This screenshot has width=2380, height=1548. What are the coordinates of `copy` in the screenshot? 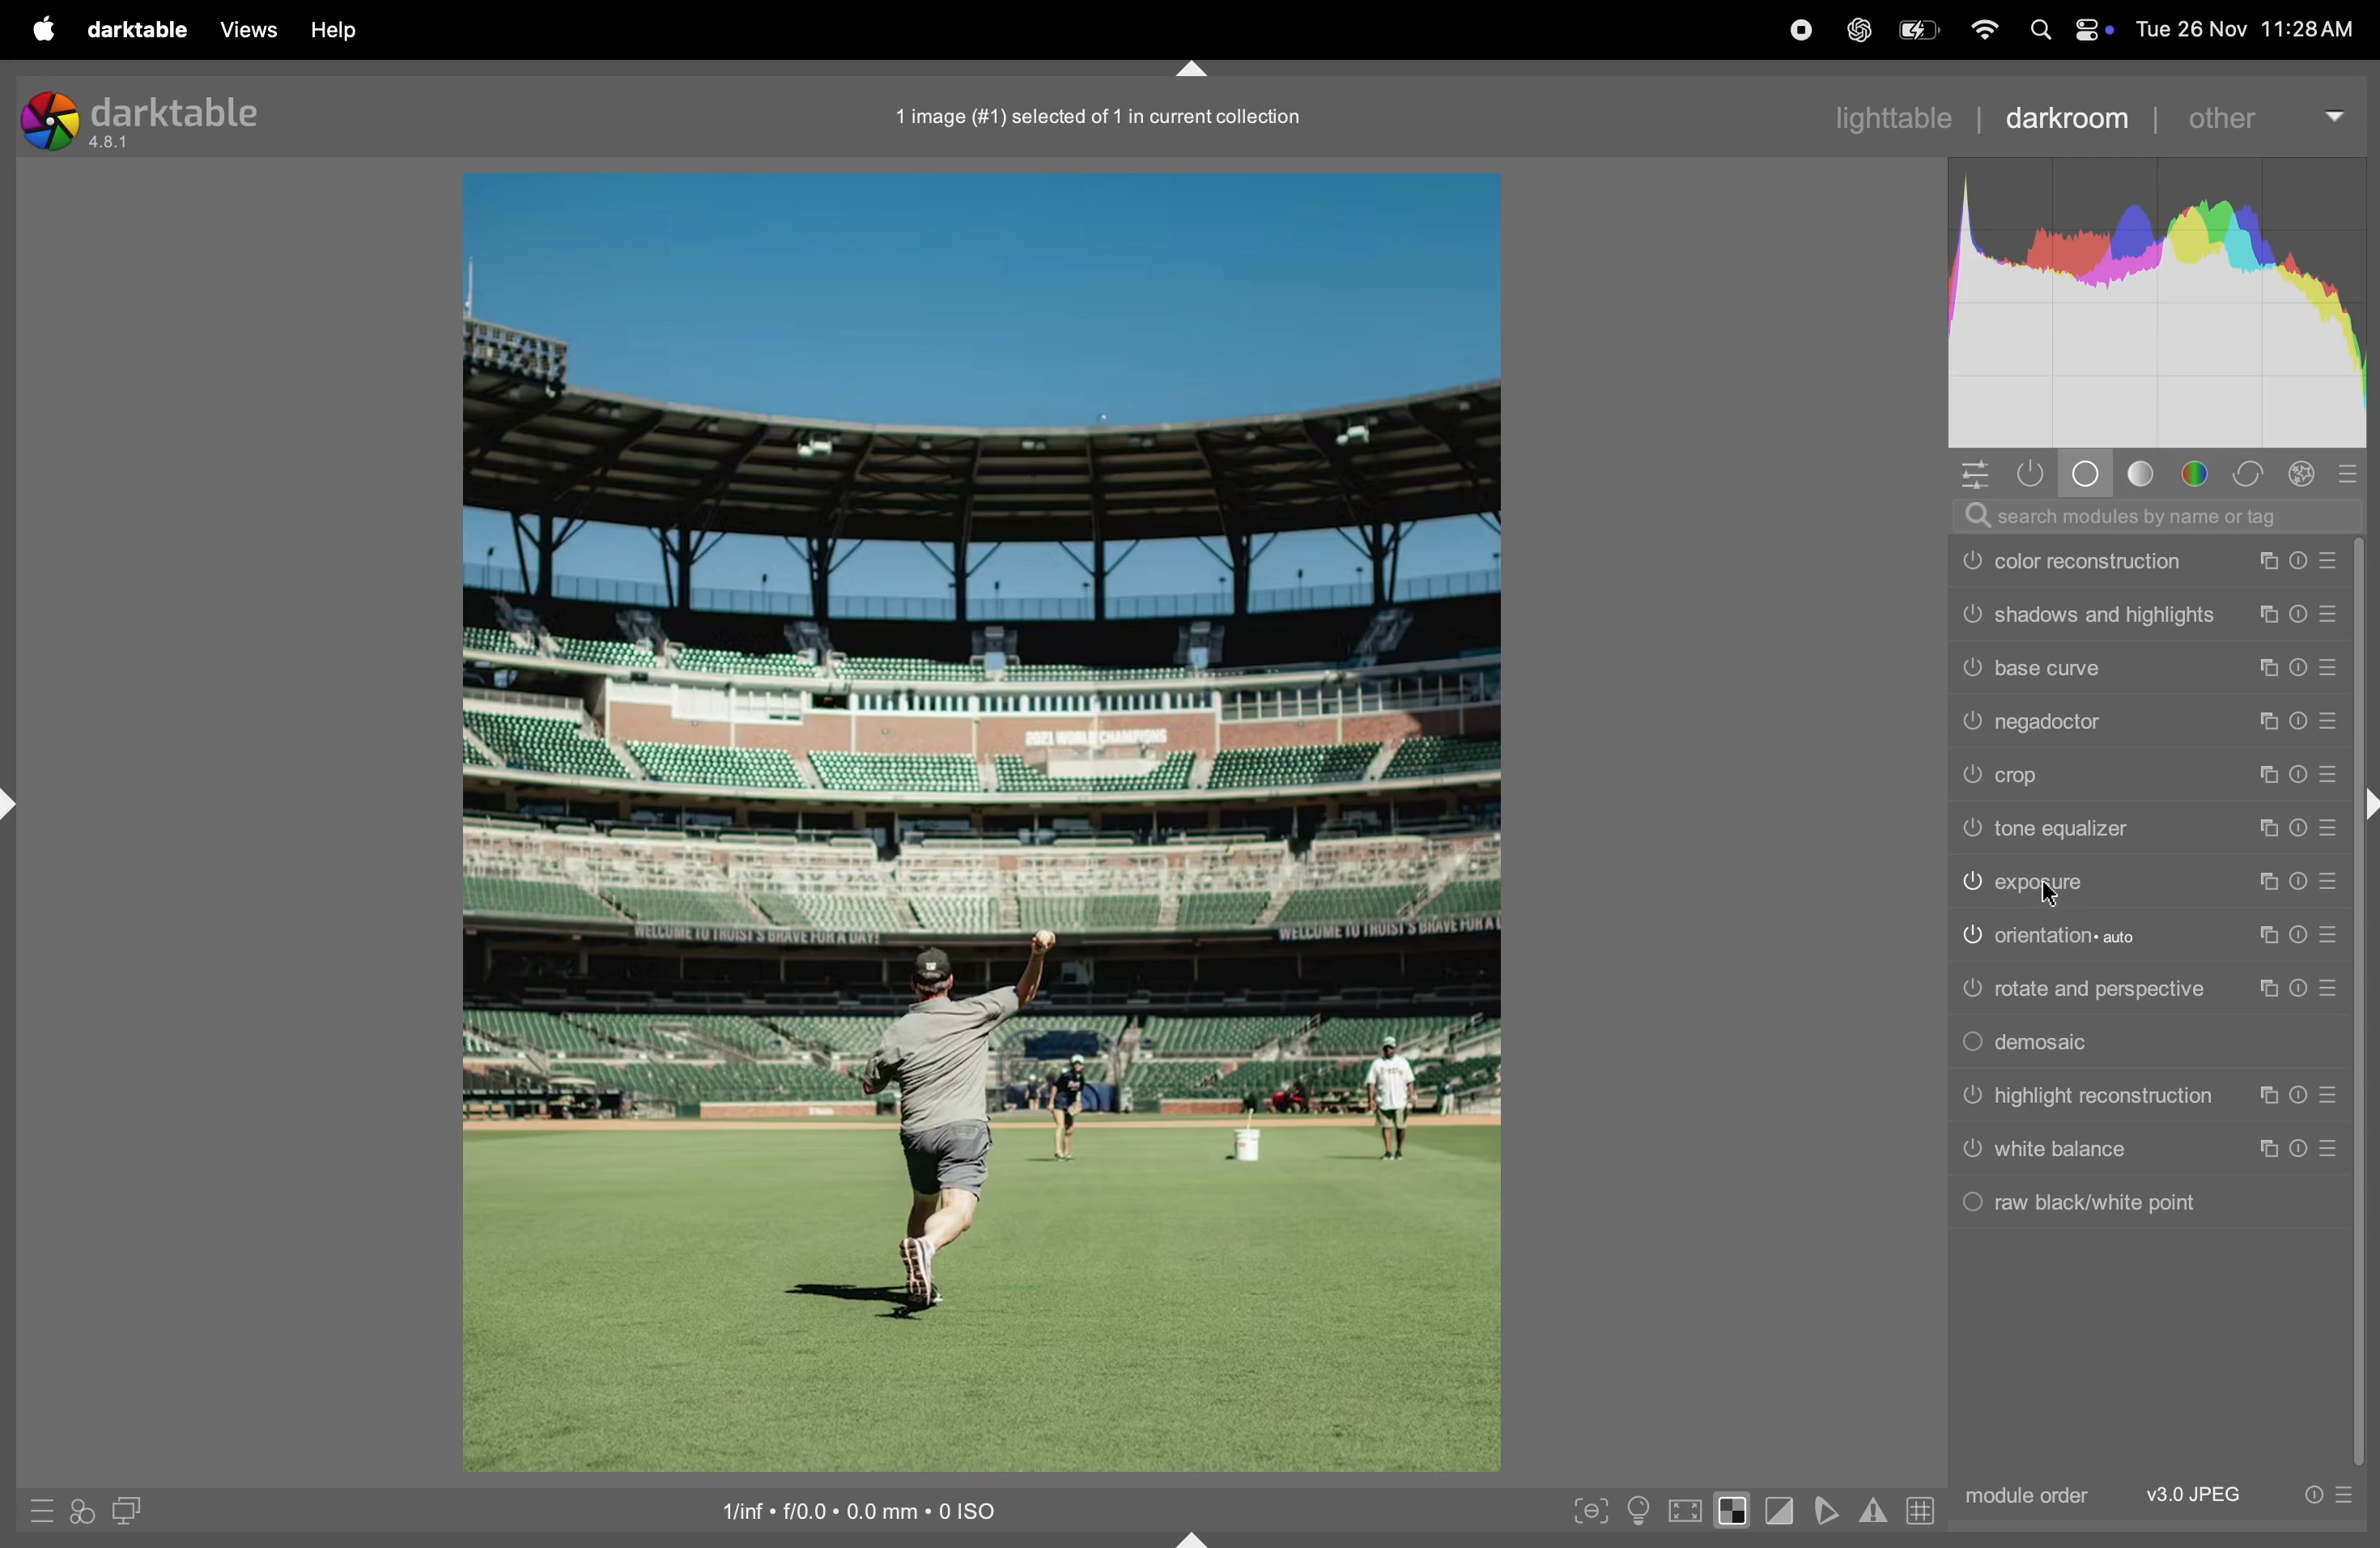 It's located at (2266, 1149).